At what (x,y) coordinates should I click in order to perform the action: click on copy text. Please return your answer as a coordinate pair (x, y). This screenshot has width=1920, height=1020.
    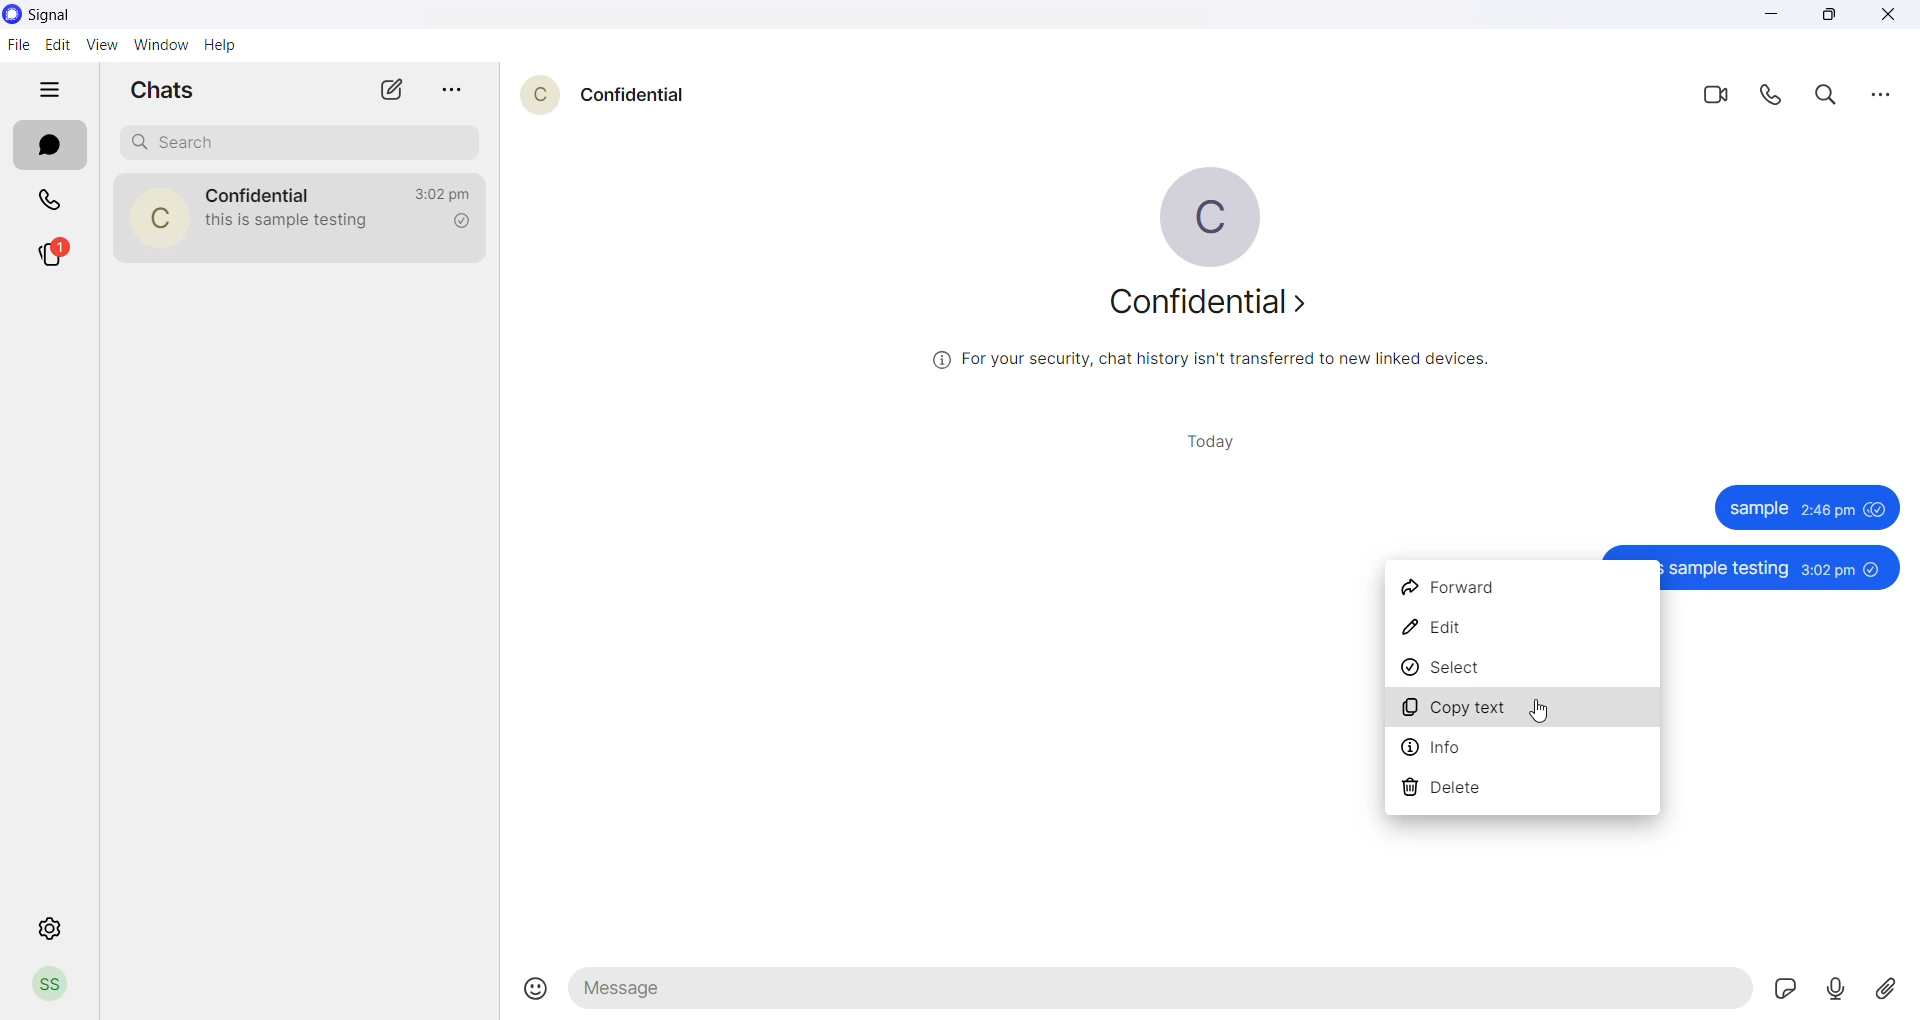
    Looking at the image, I should click on (1521, 710).